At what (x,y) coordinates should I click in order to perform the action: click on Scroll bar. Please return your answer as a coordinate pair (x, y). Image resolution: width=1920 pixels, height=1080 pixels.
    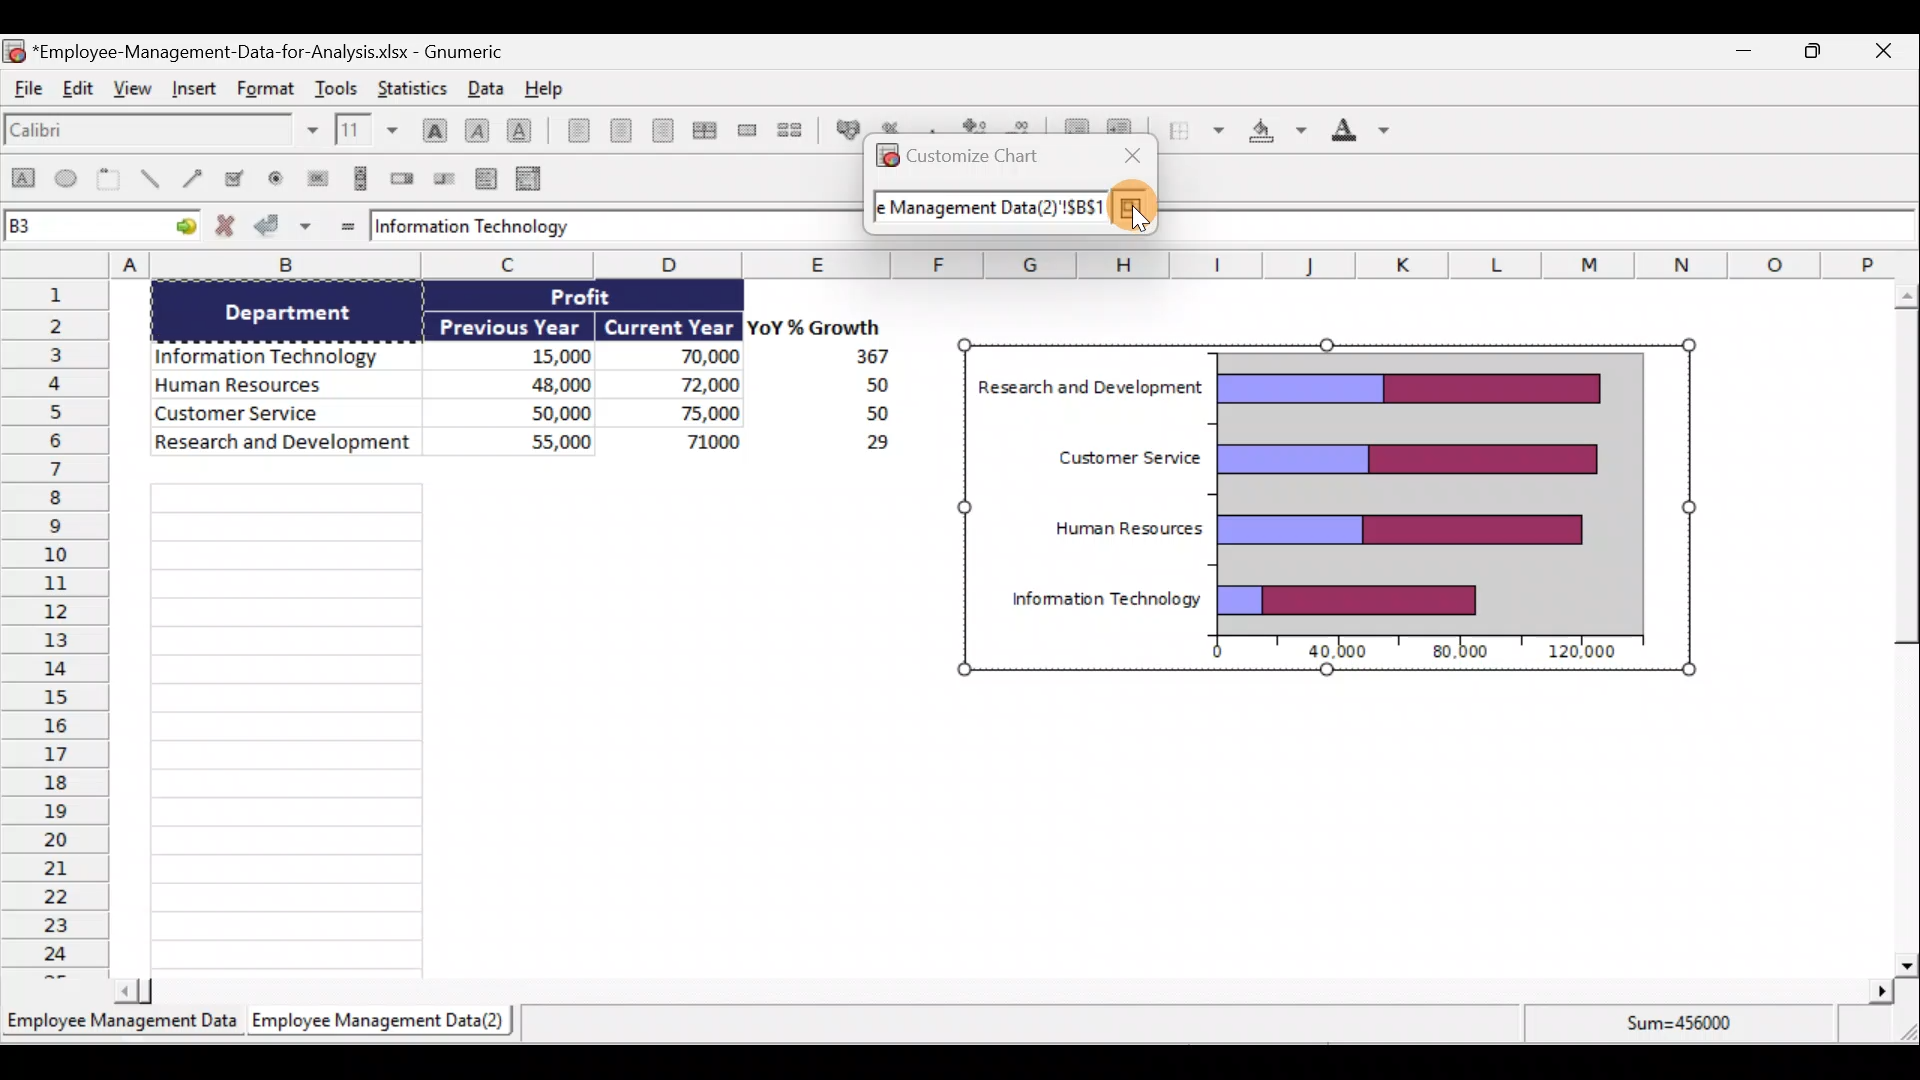
    Looking at the image, I should click on (1006, 993).